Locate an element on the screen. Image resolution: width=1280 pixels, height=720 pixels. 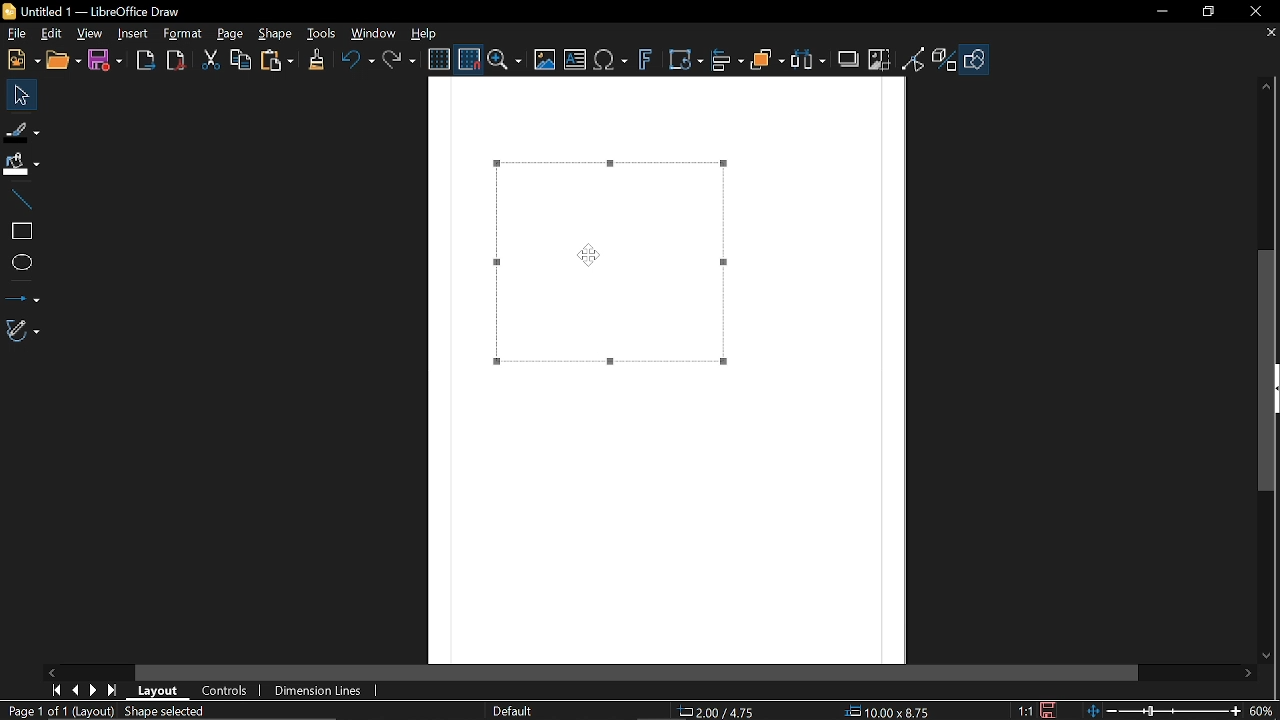
Fill color is located at coordinates (21, 165).